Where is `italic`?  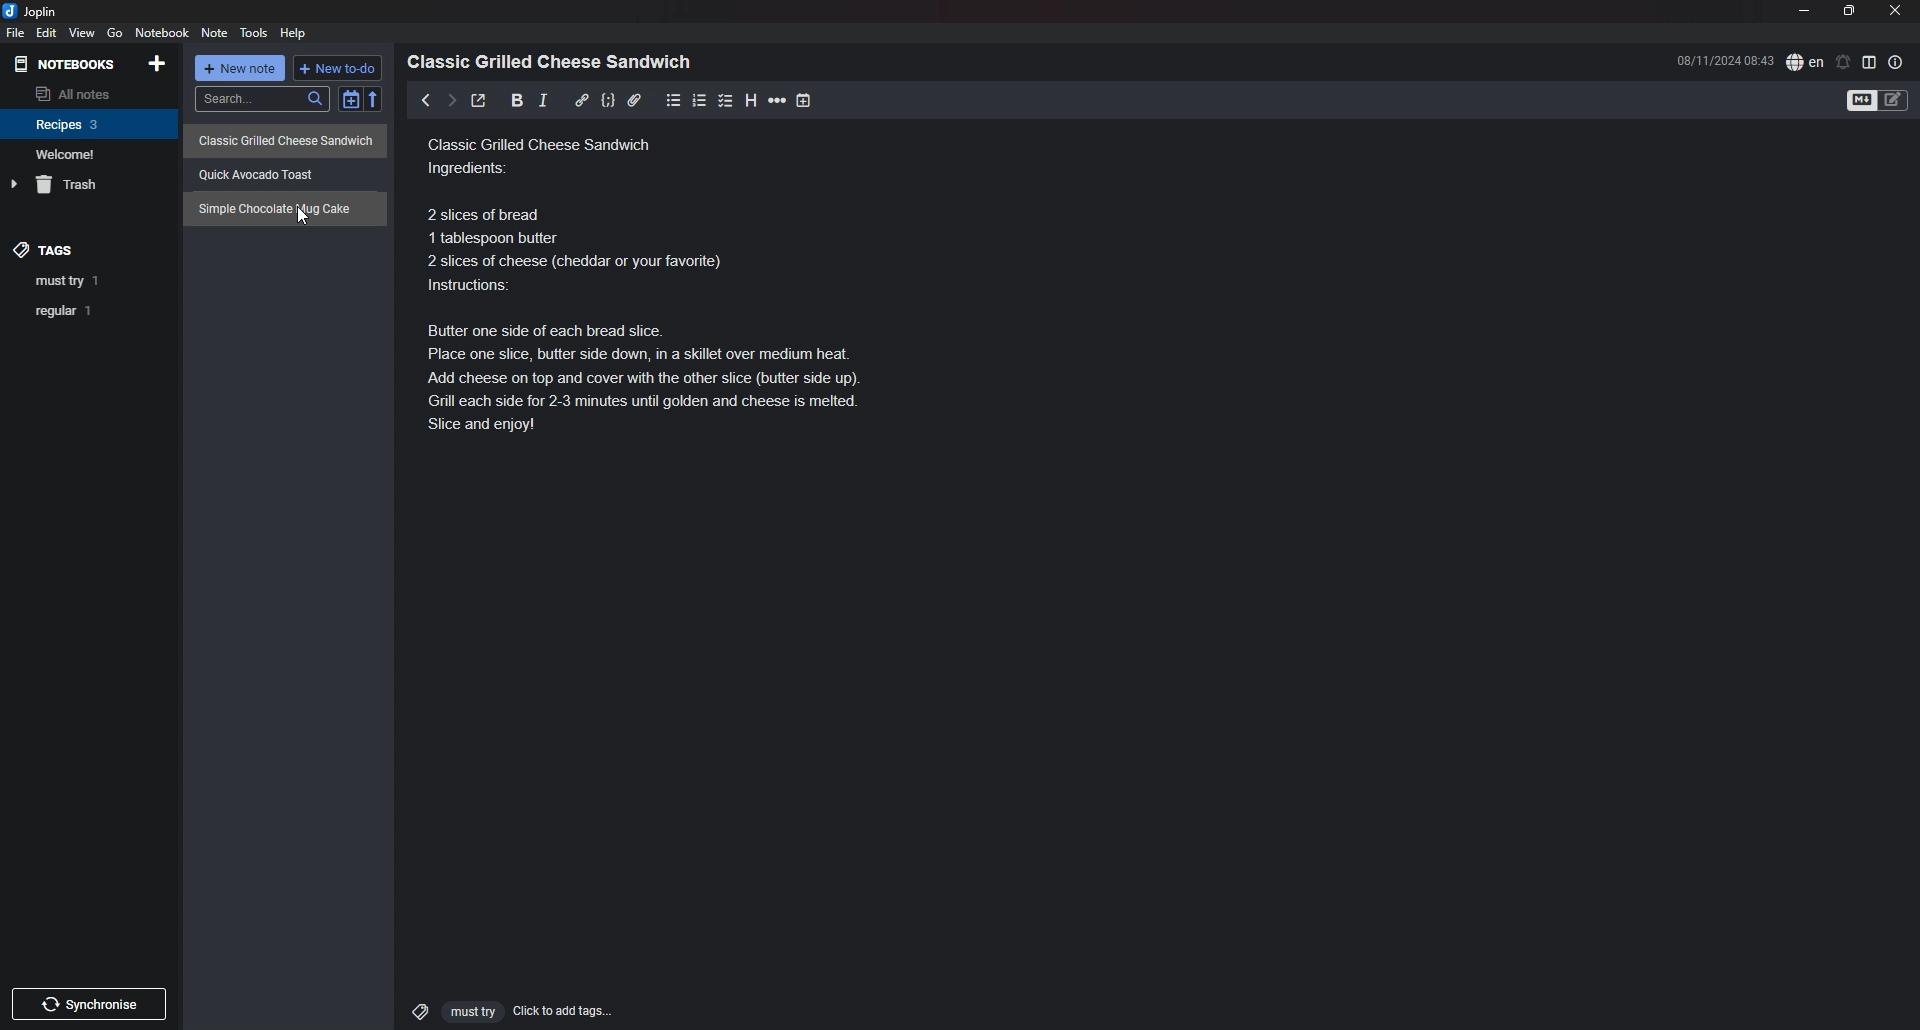 italic is located at coordinates (543, 100).